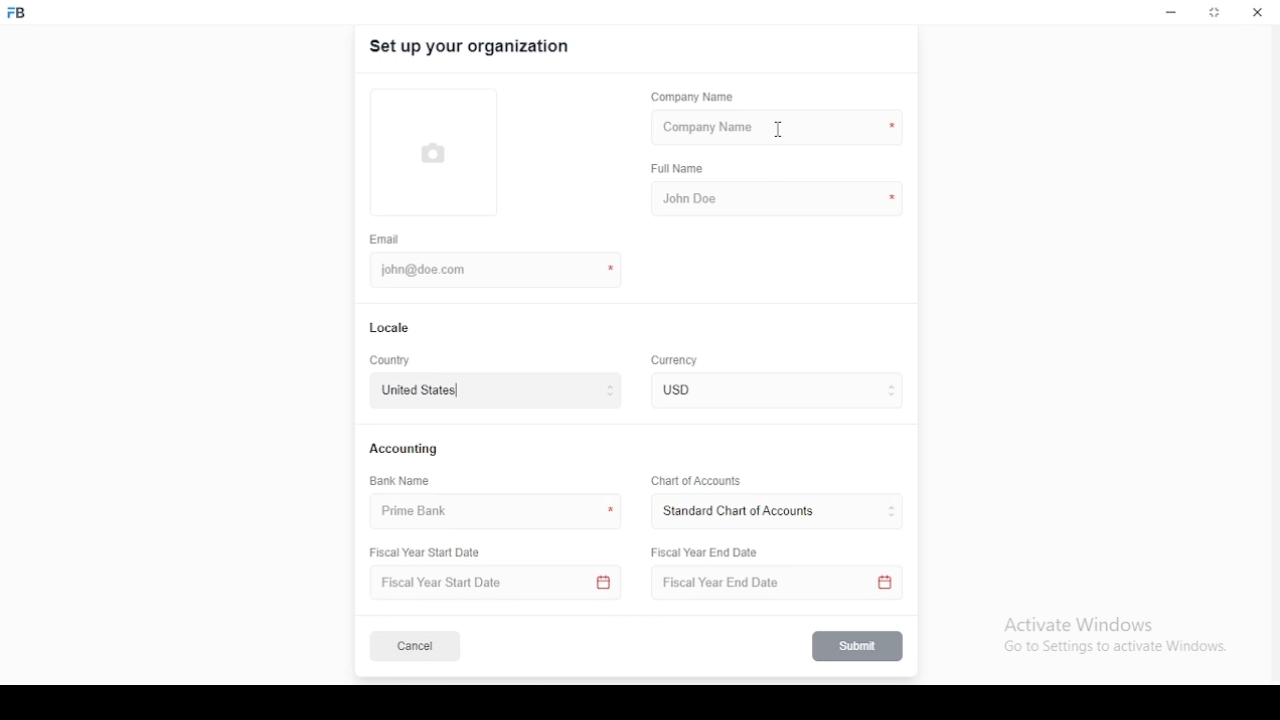 The image size is (1280, 720). What do you see at coordinates (737, 512) in the screenshot?
I see `L ‘Standard Chart of Accounts` at bounding box center [737, 512].